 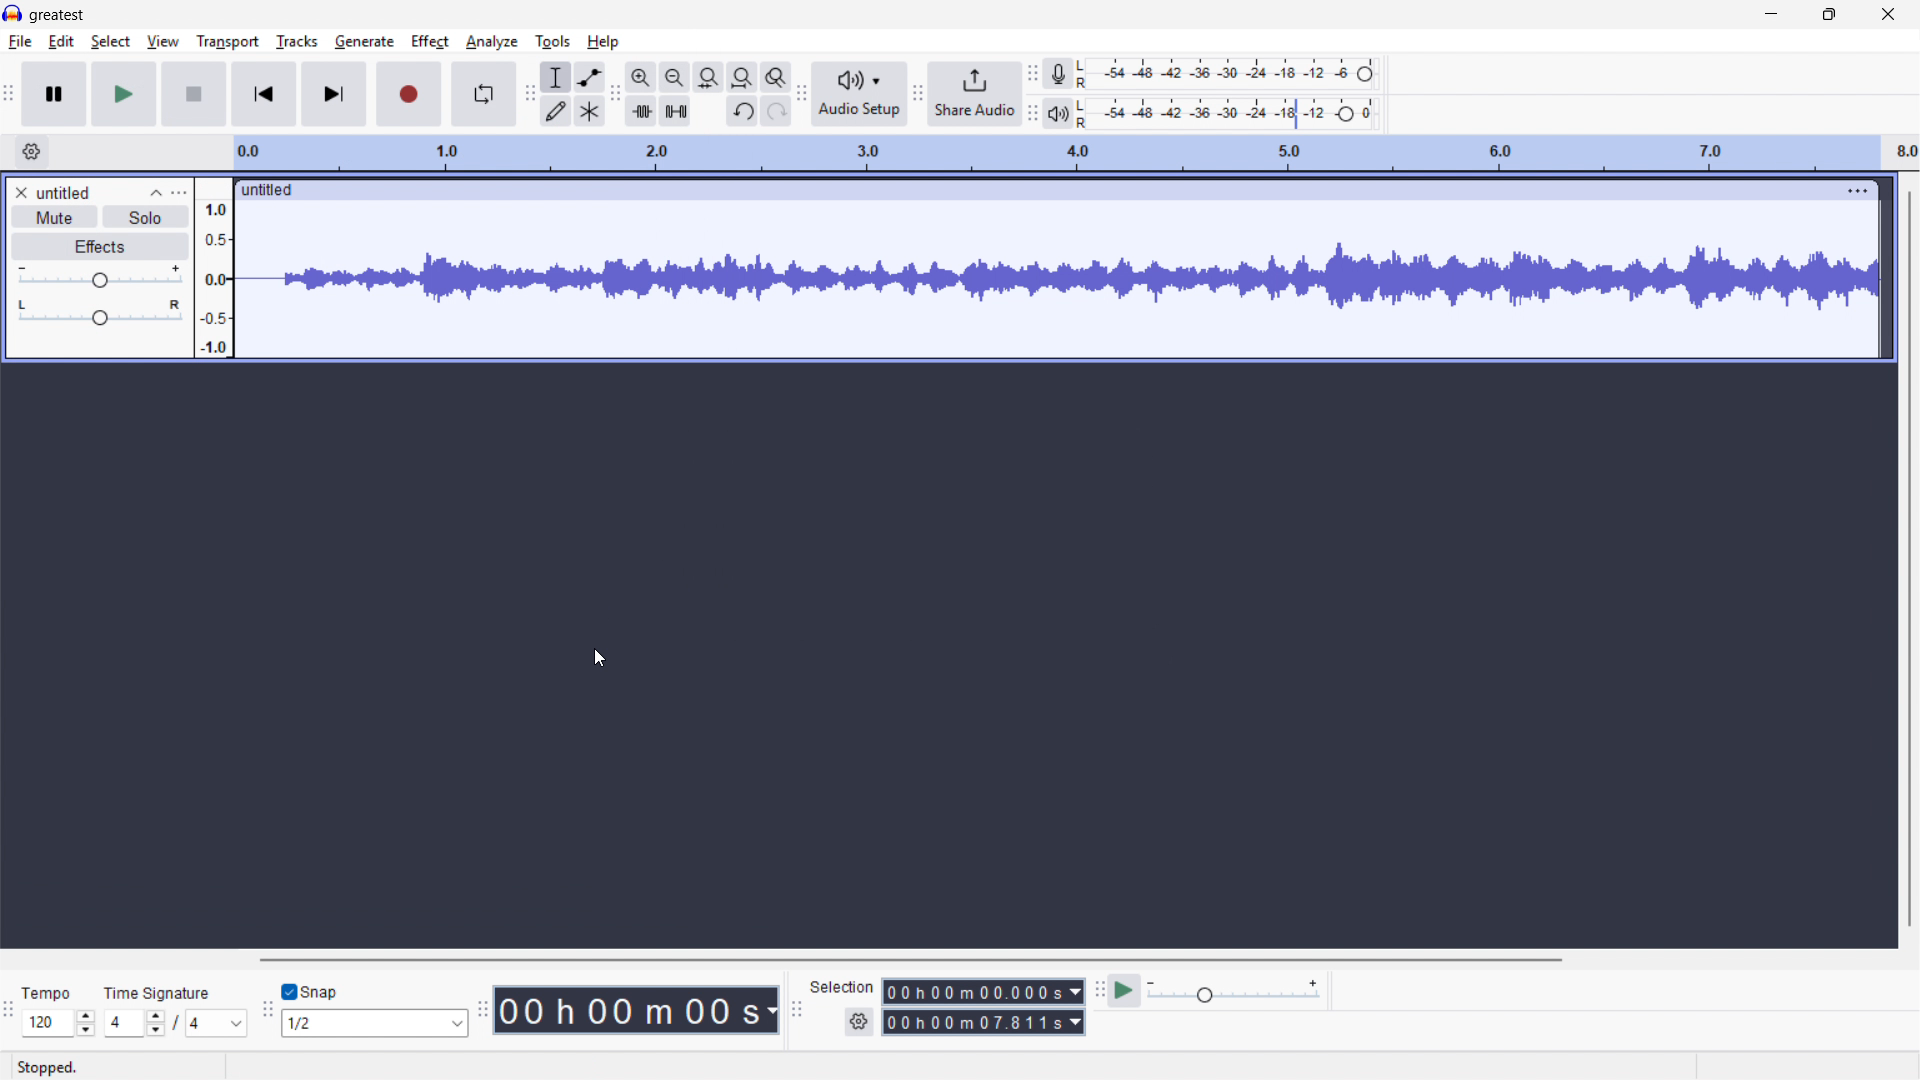 I want to click on pan: centre, so click(x=101, y=314).